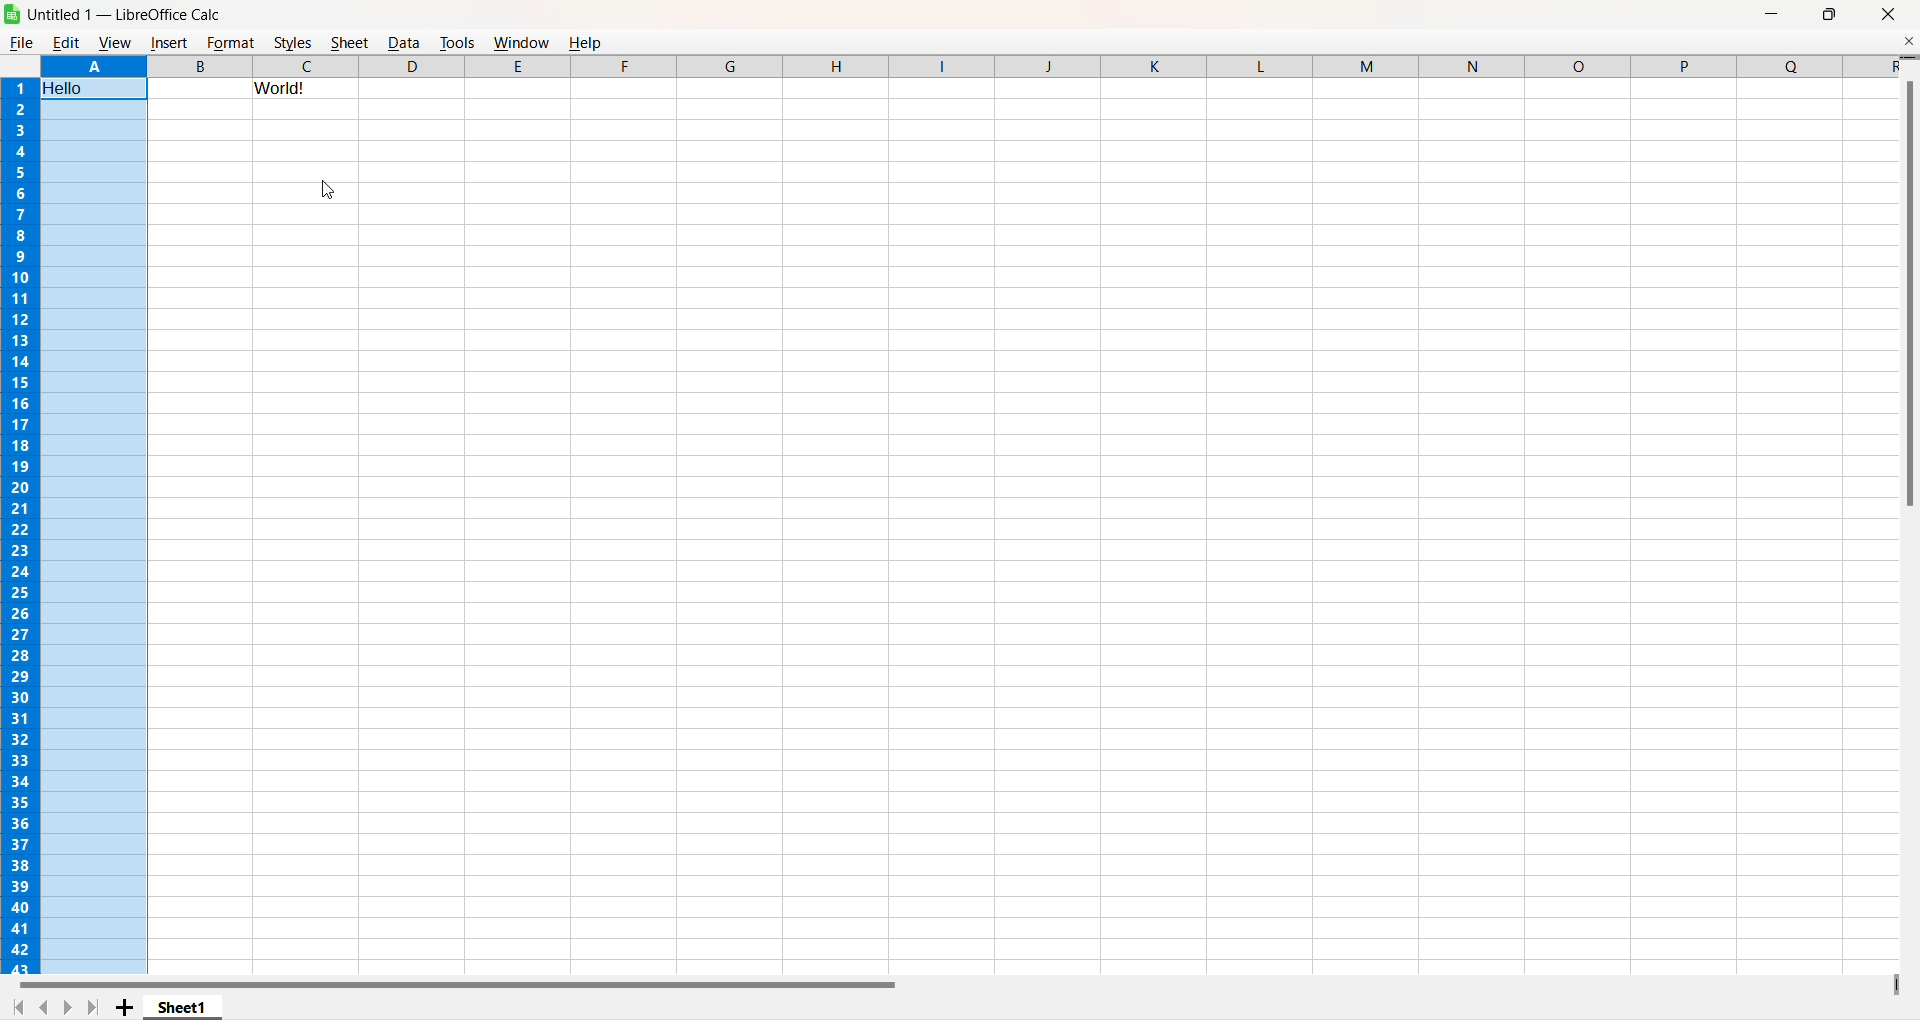 The height and width of the screenshot is (1020, 1920). Describe the element at coordinates (12, 14) in the screenshot. I see `Logo` at that location.